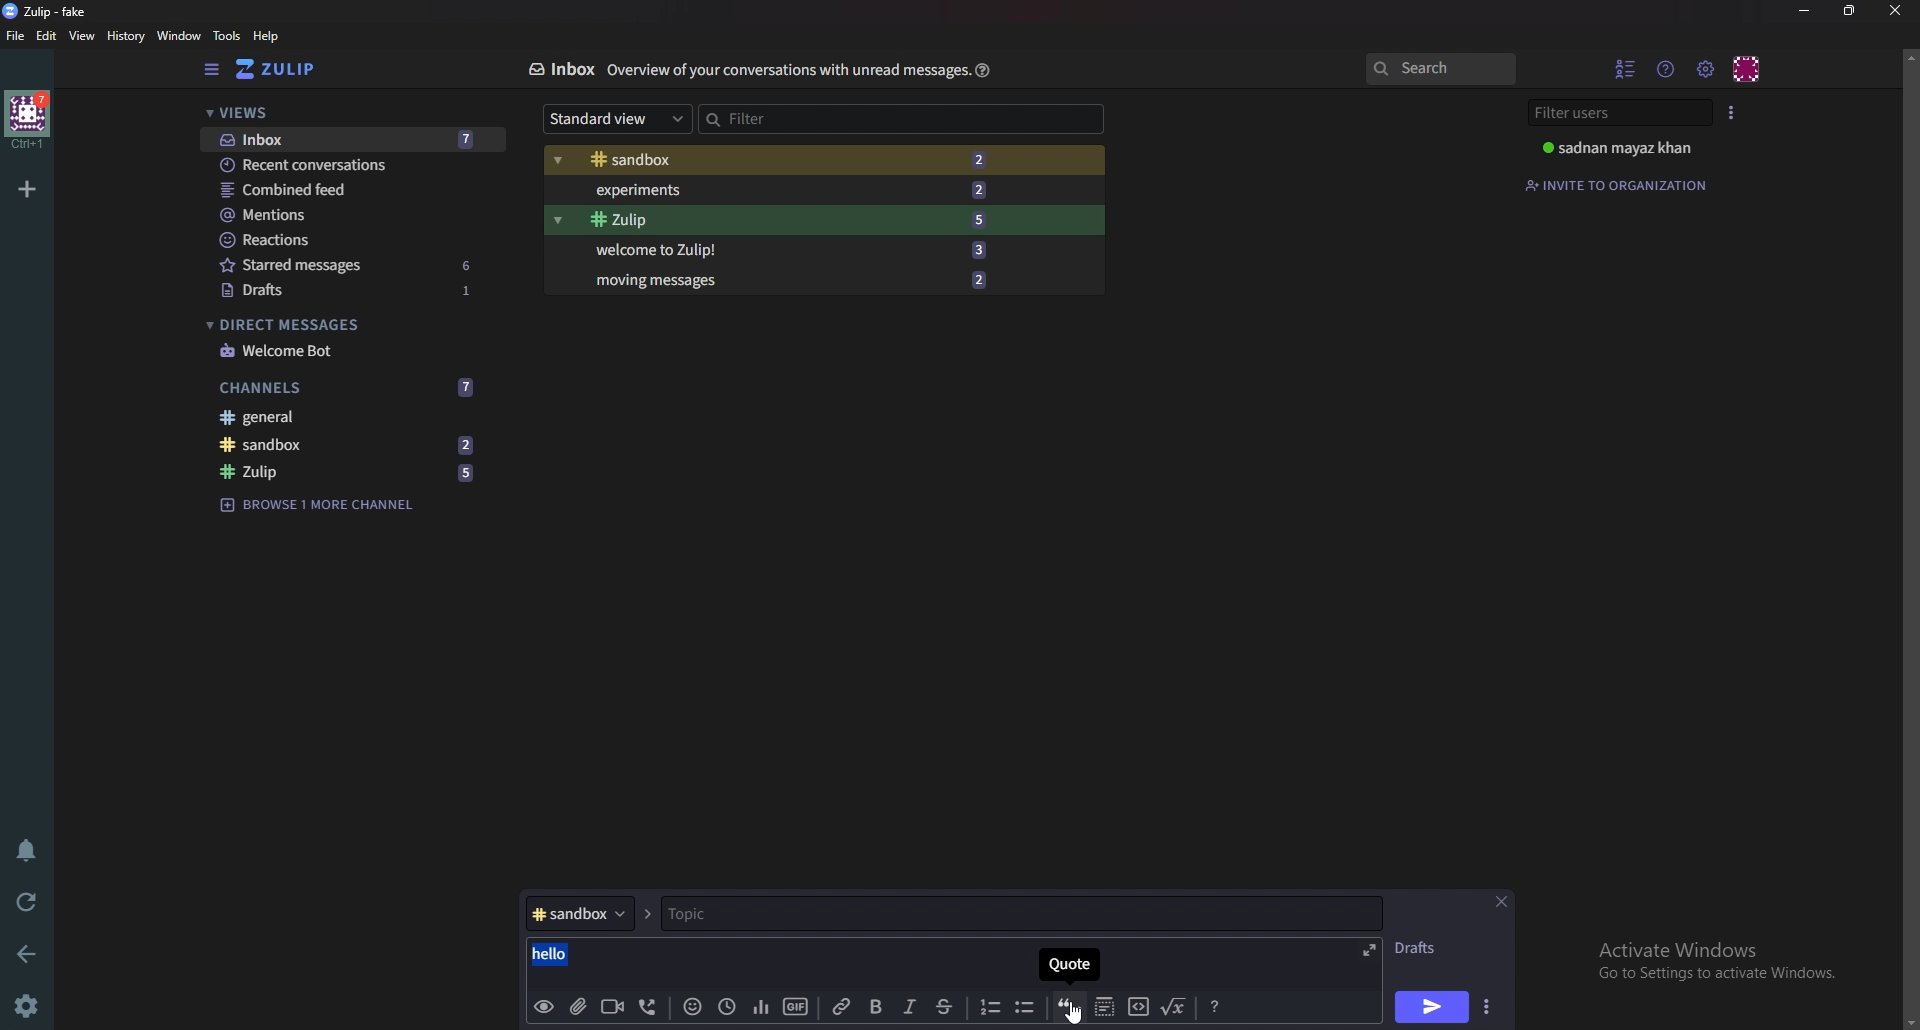 The image size is (1920, 1030). Describe the element at coordinates (293, 138) in the screenshot. I see `Inbox` at that location.